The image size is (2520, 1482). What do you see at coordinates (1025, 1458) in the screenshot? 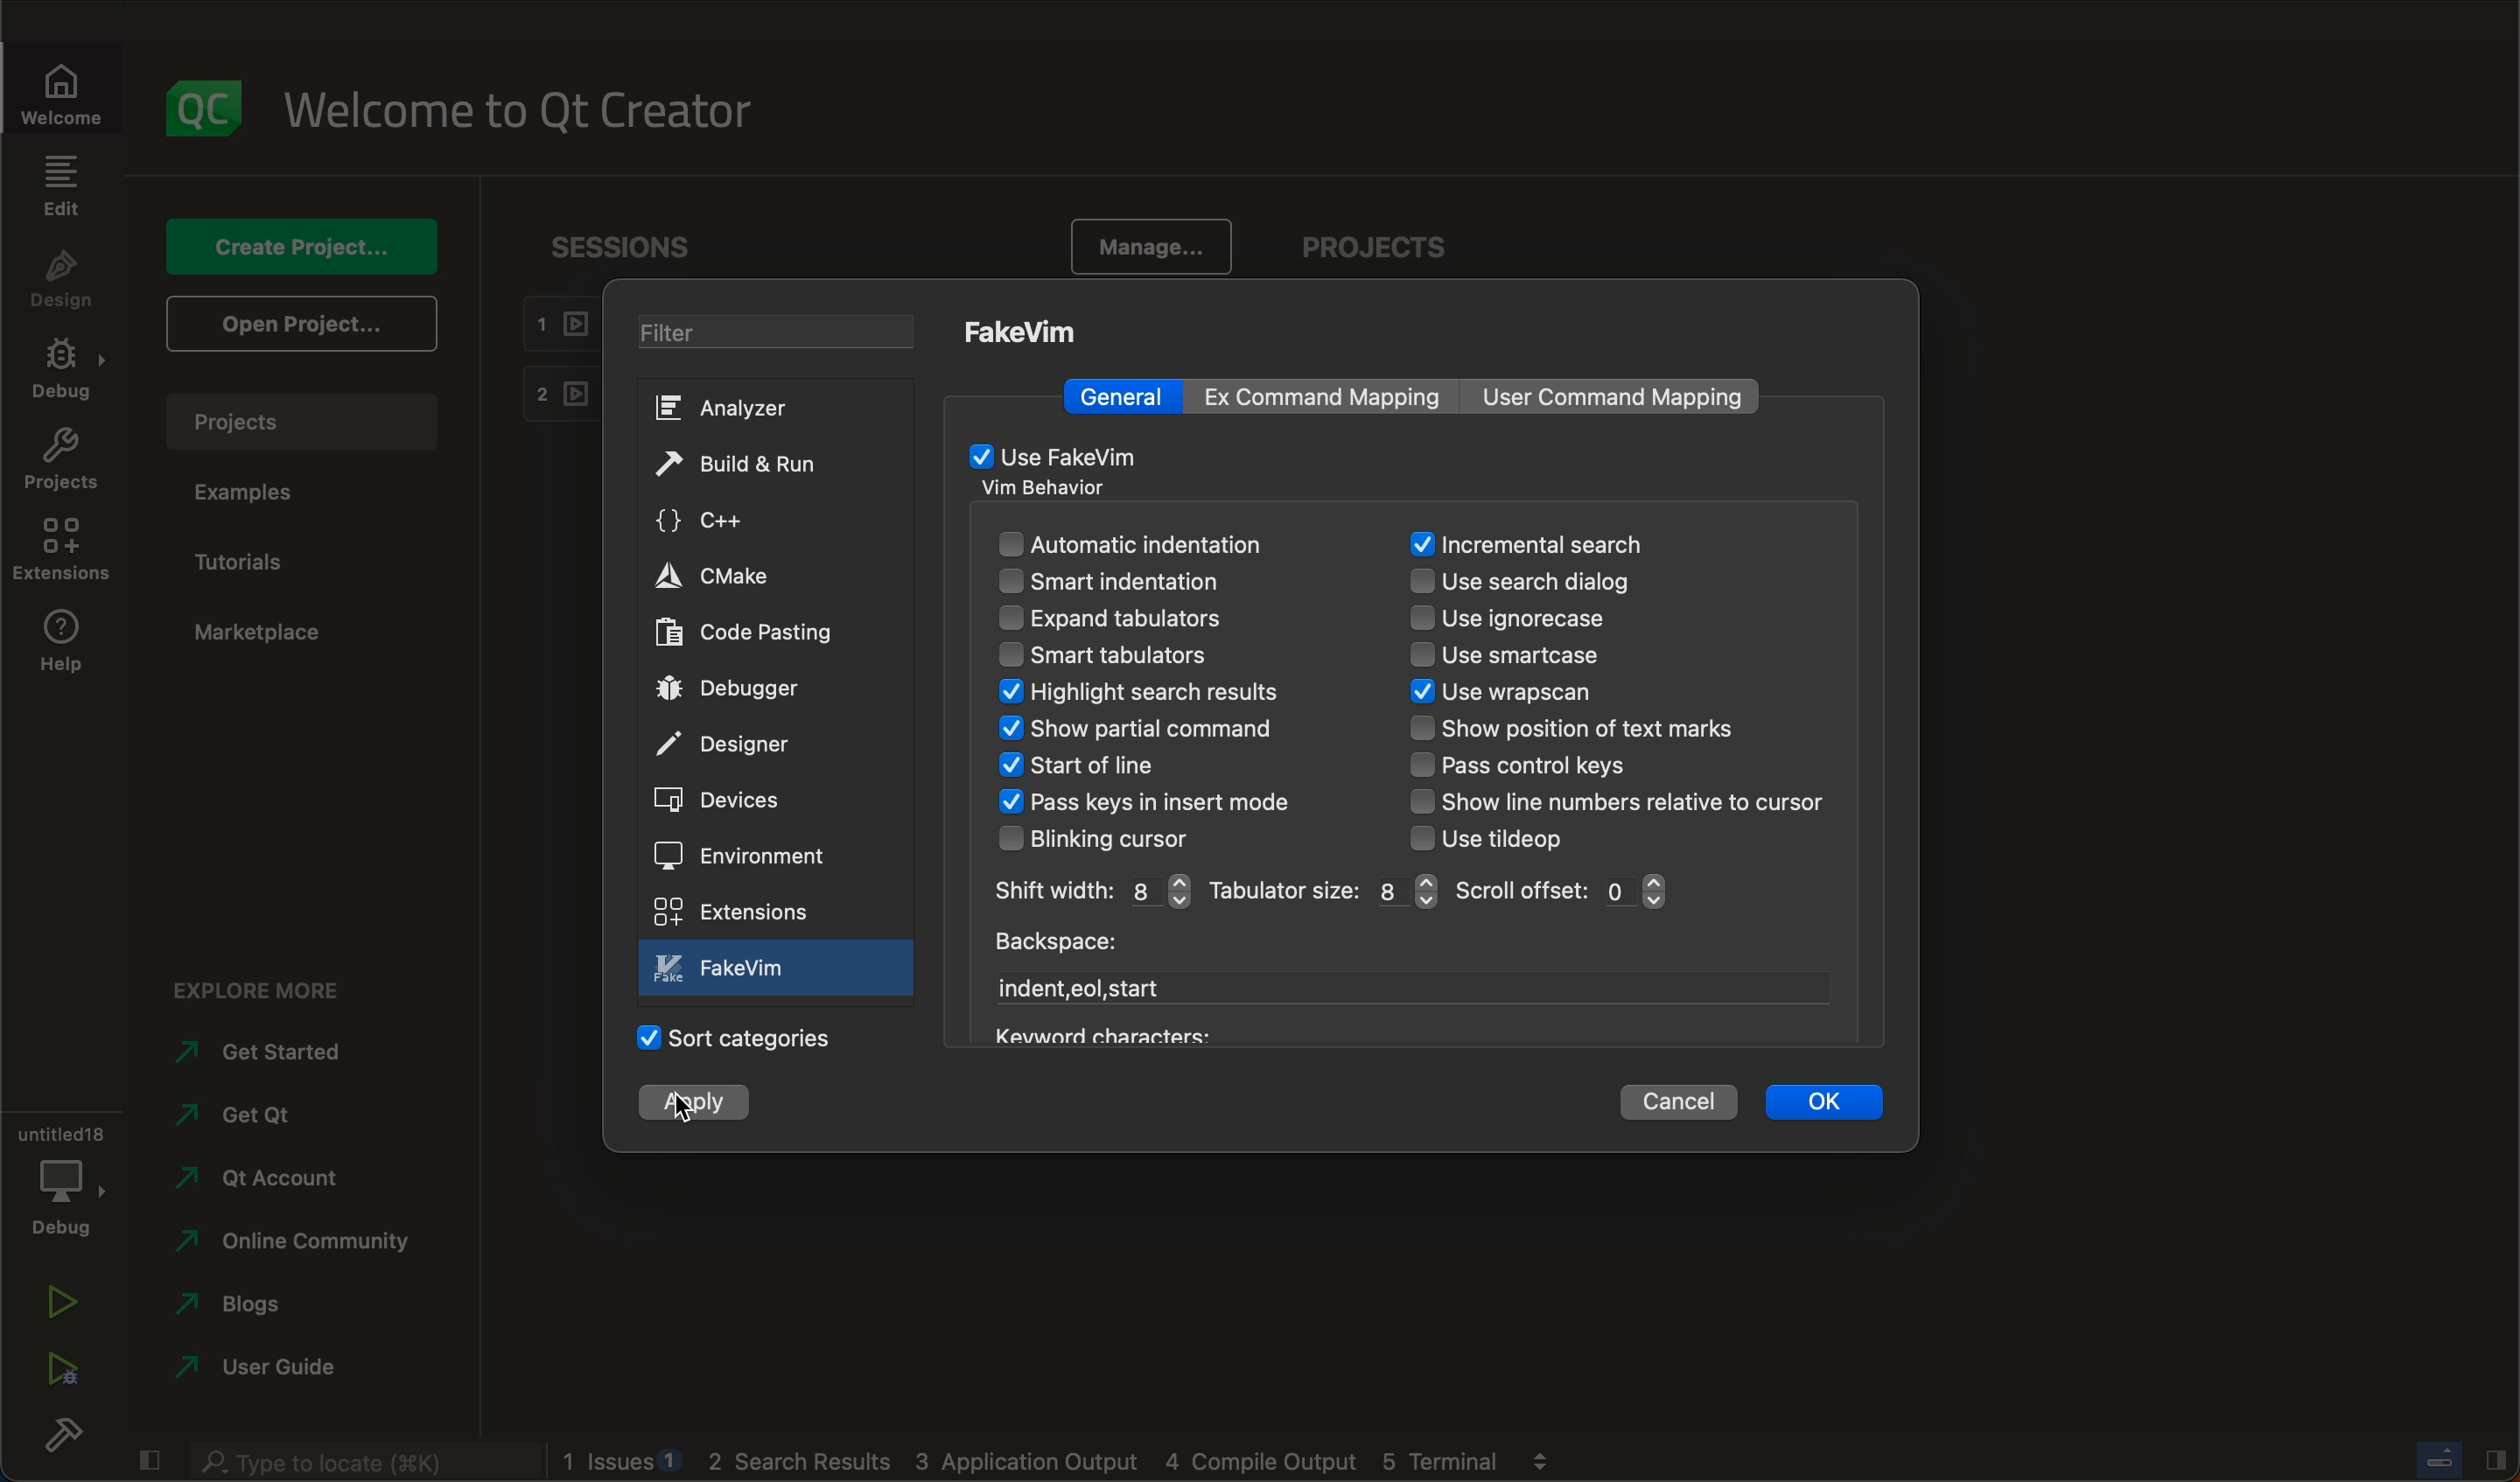
I see `` at bounding box center [1025, 1458].